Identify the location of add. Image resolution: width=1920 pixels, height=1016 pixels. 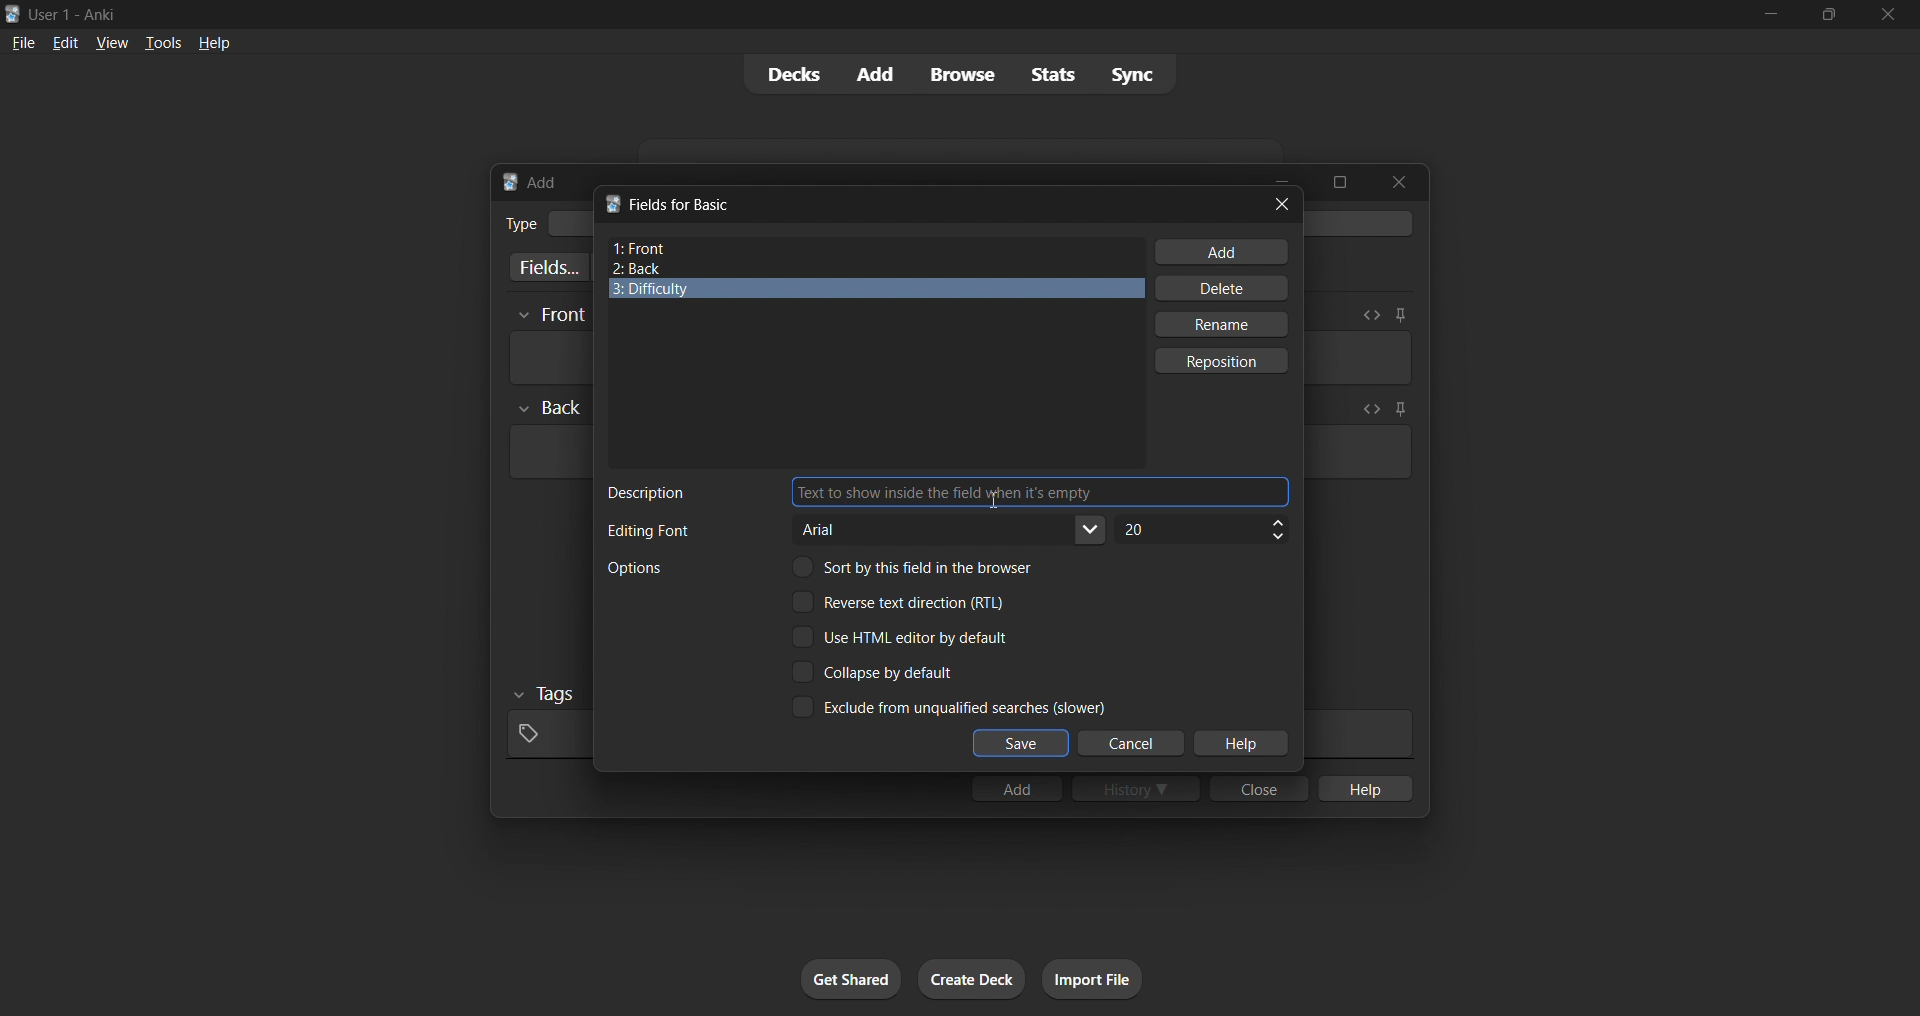
(877, 75).